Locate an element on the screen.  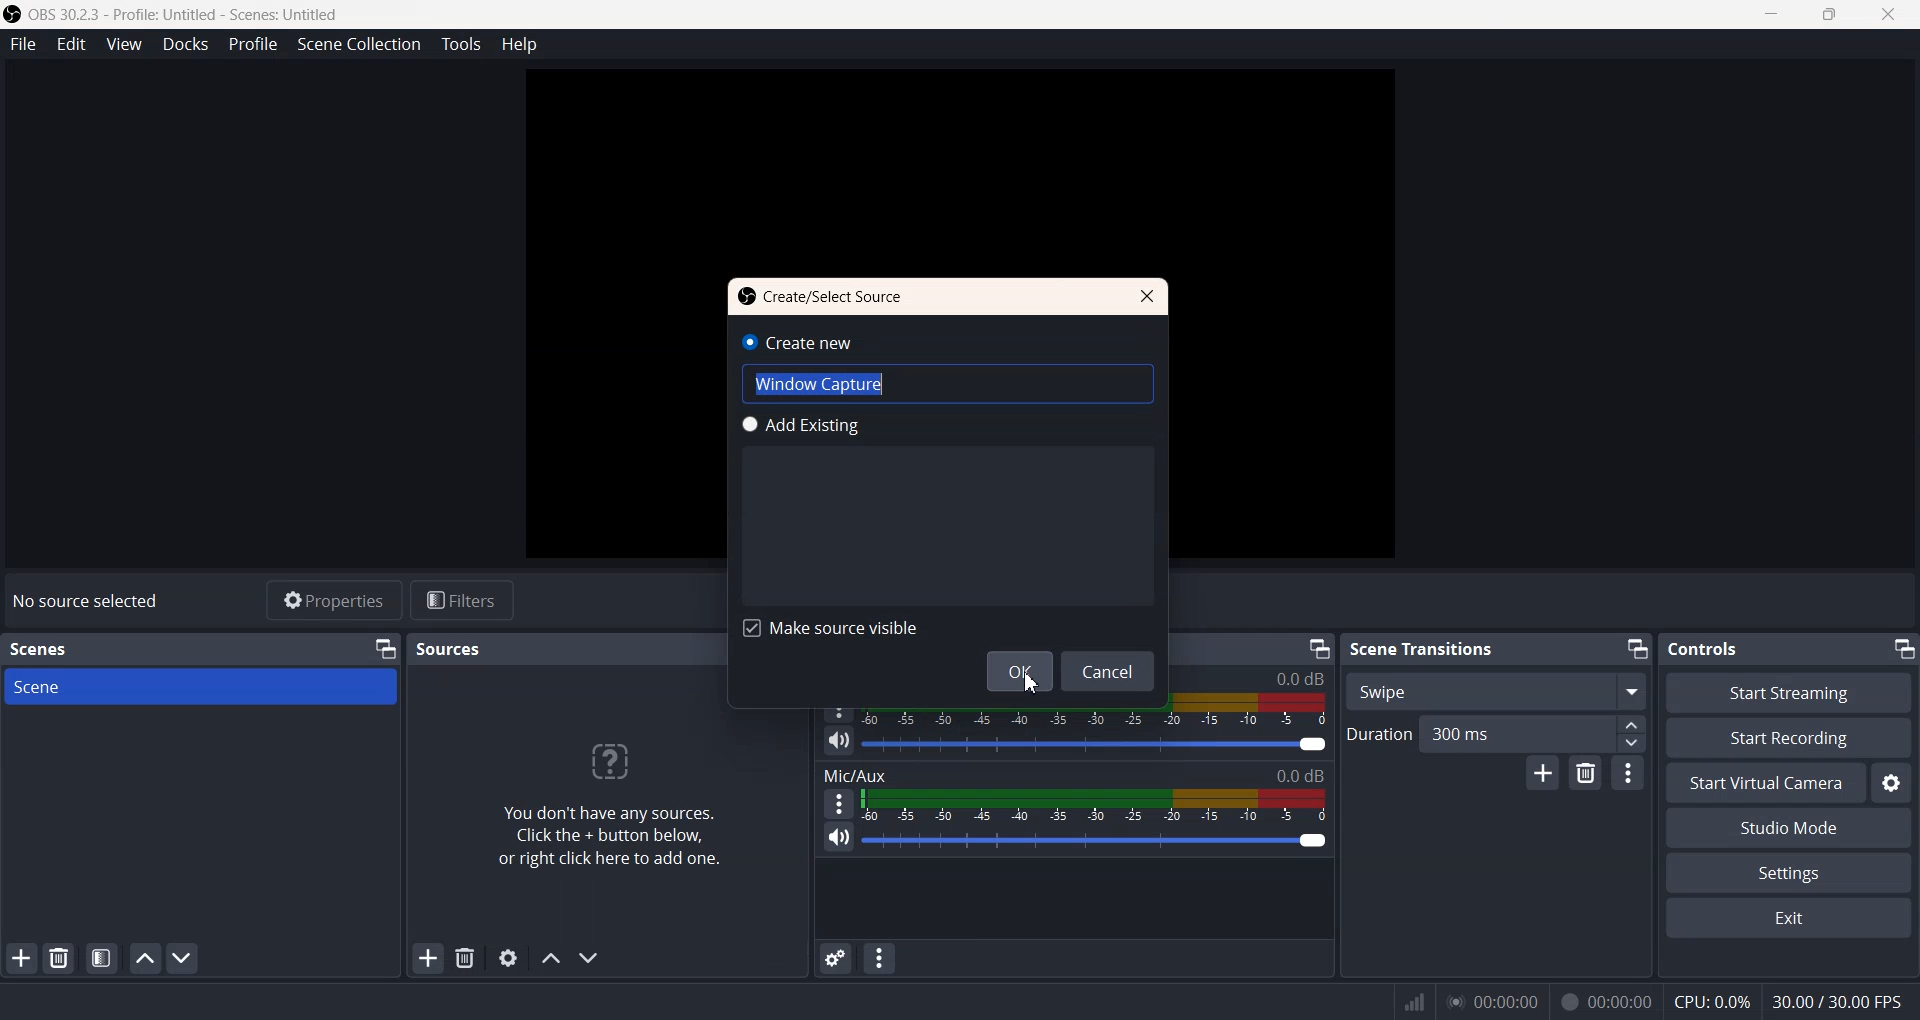
Volume Adjuster is located at coordinates (1095, 744).